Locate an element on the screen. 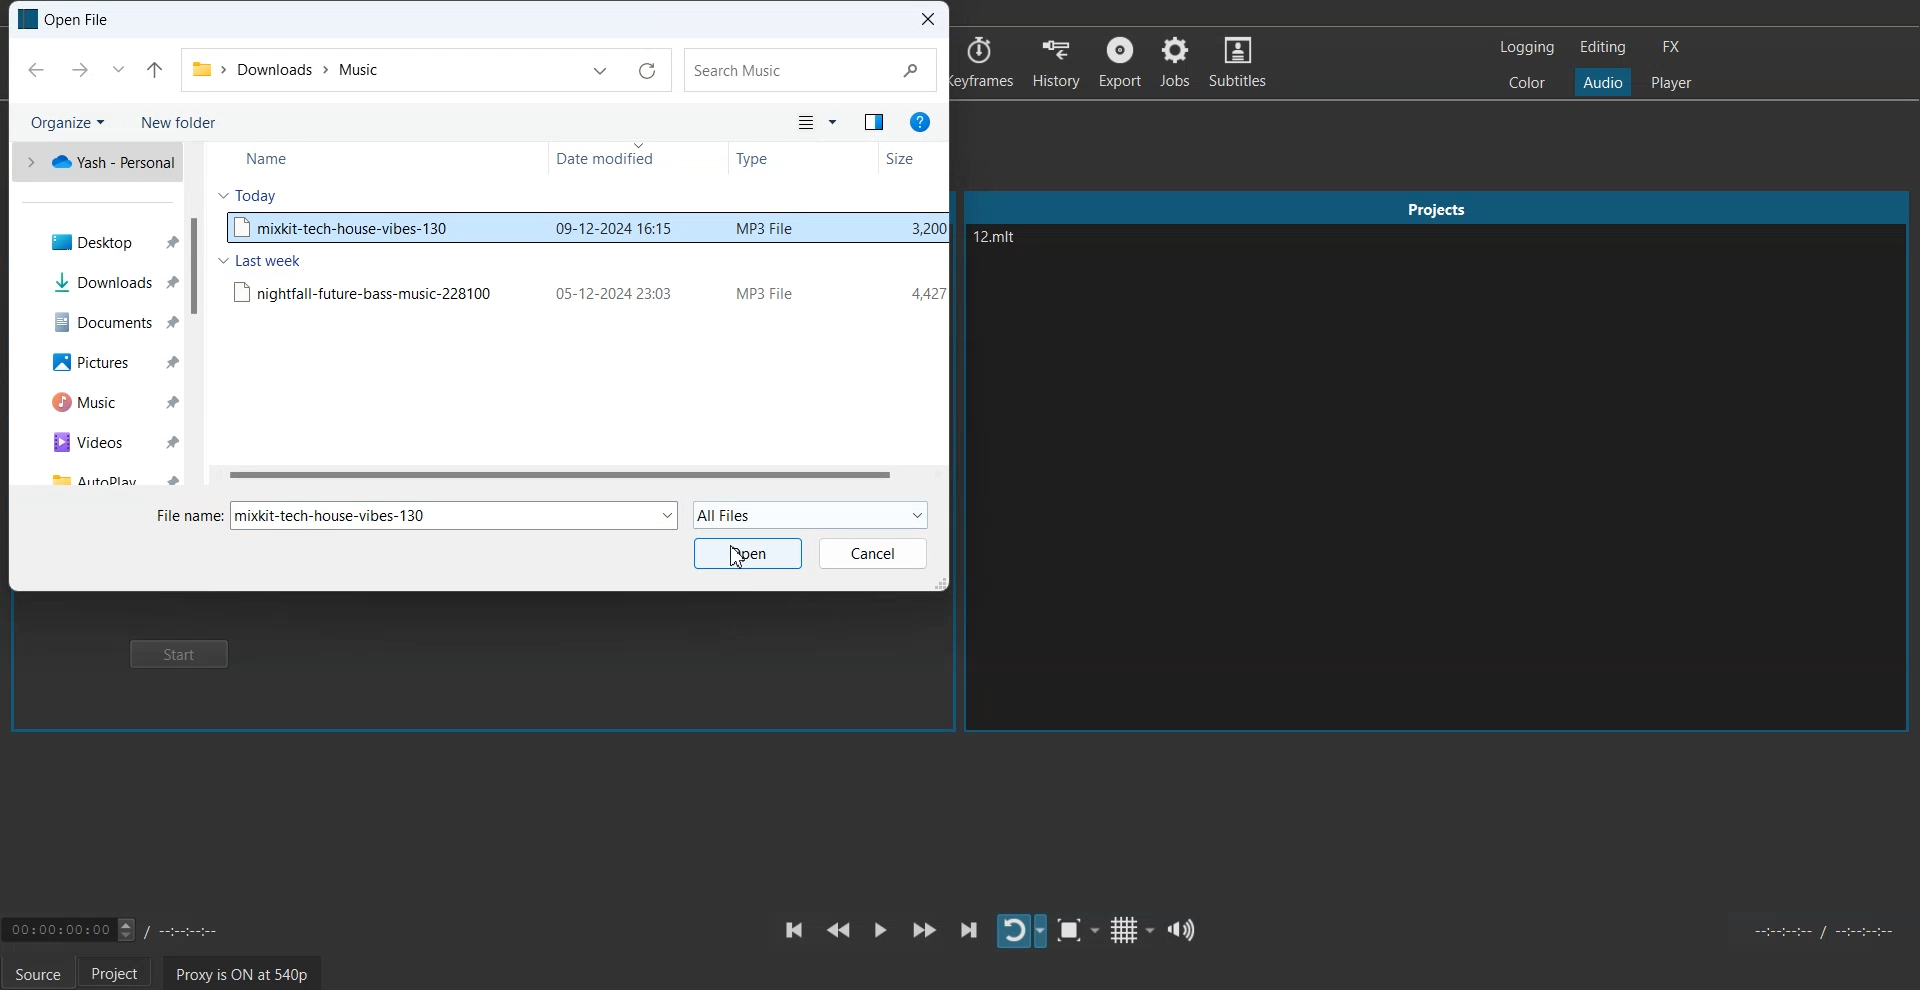 The width and height of the screenshot is (1920, 990). Jobs is located at coordinates (1176, 62).